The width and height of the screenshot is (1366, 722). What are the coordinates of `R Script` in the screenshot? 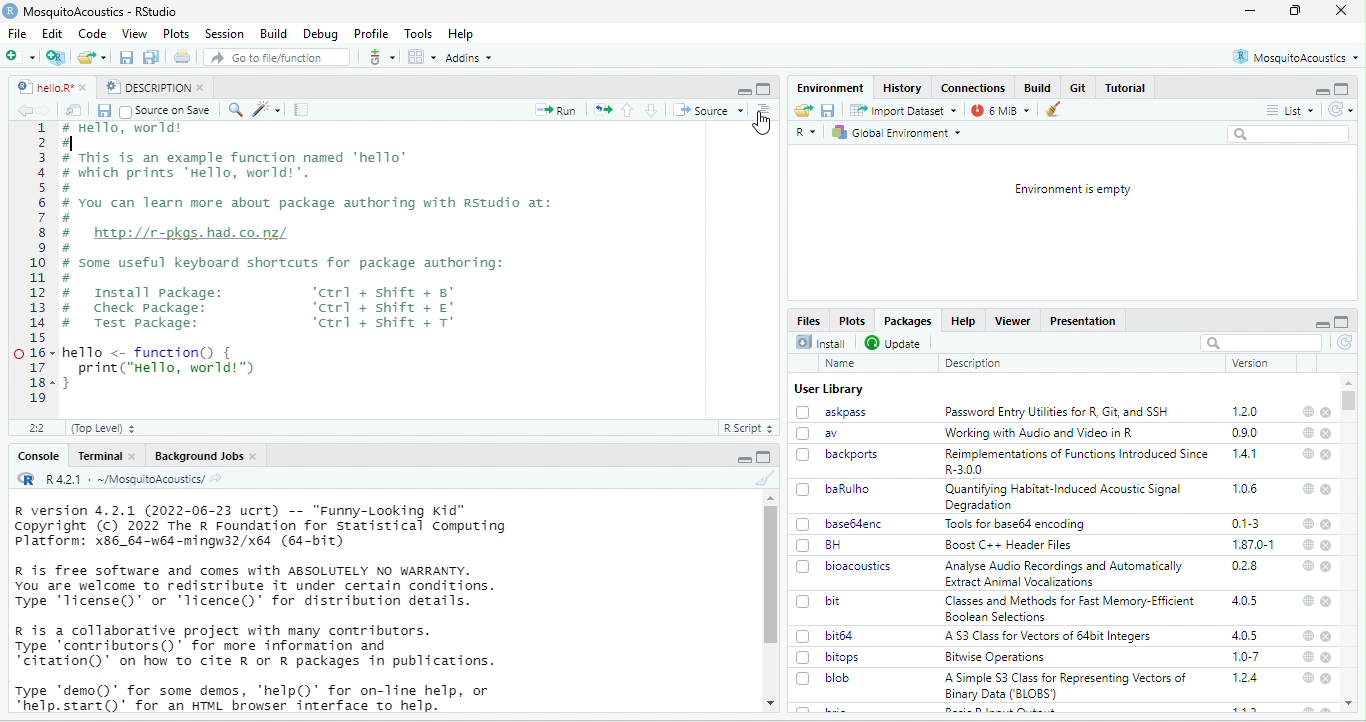 It's located at (746, 426).